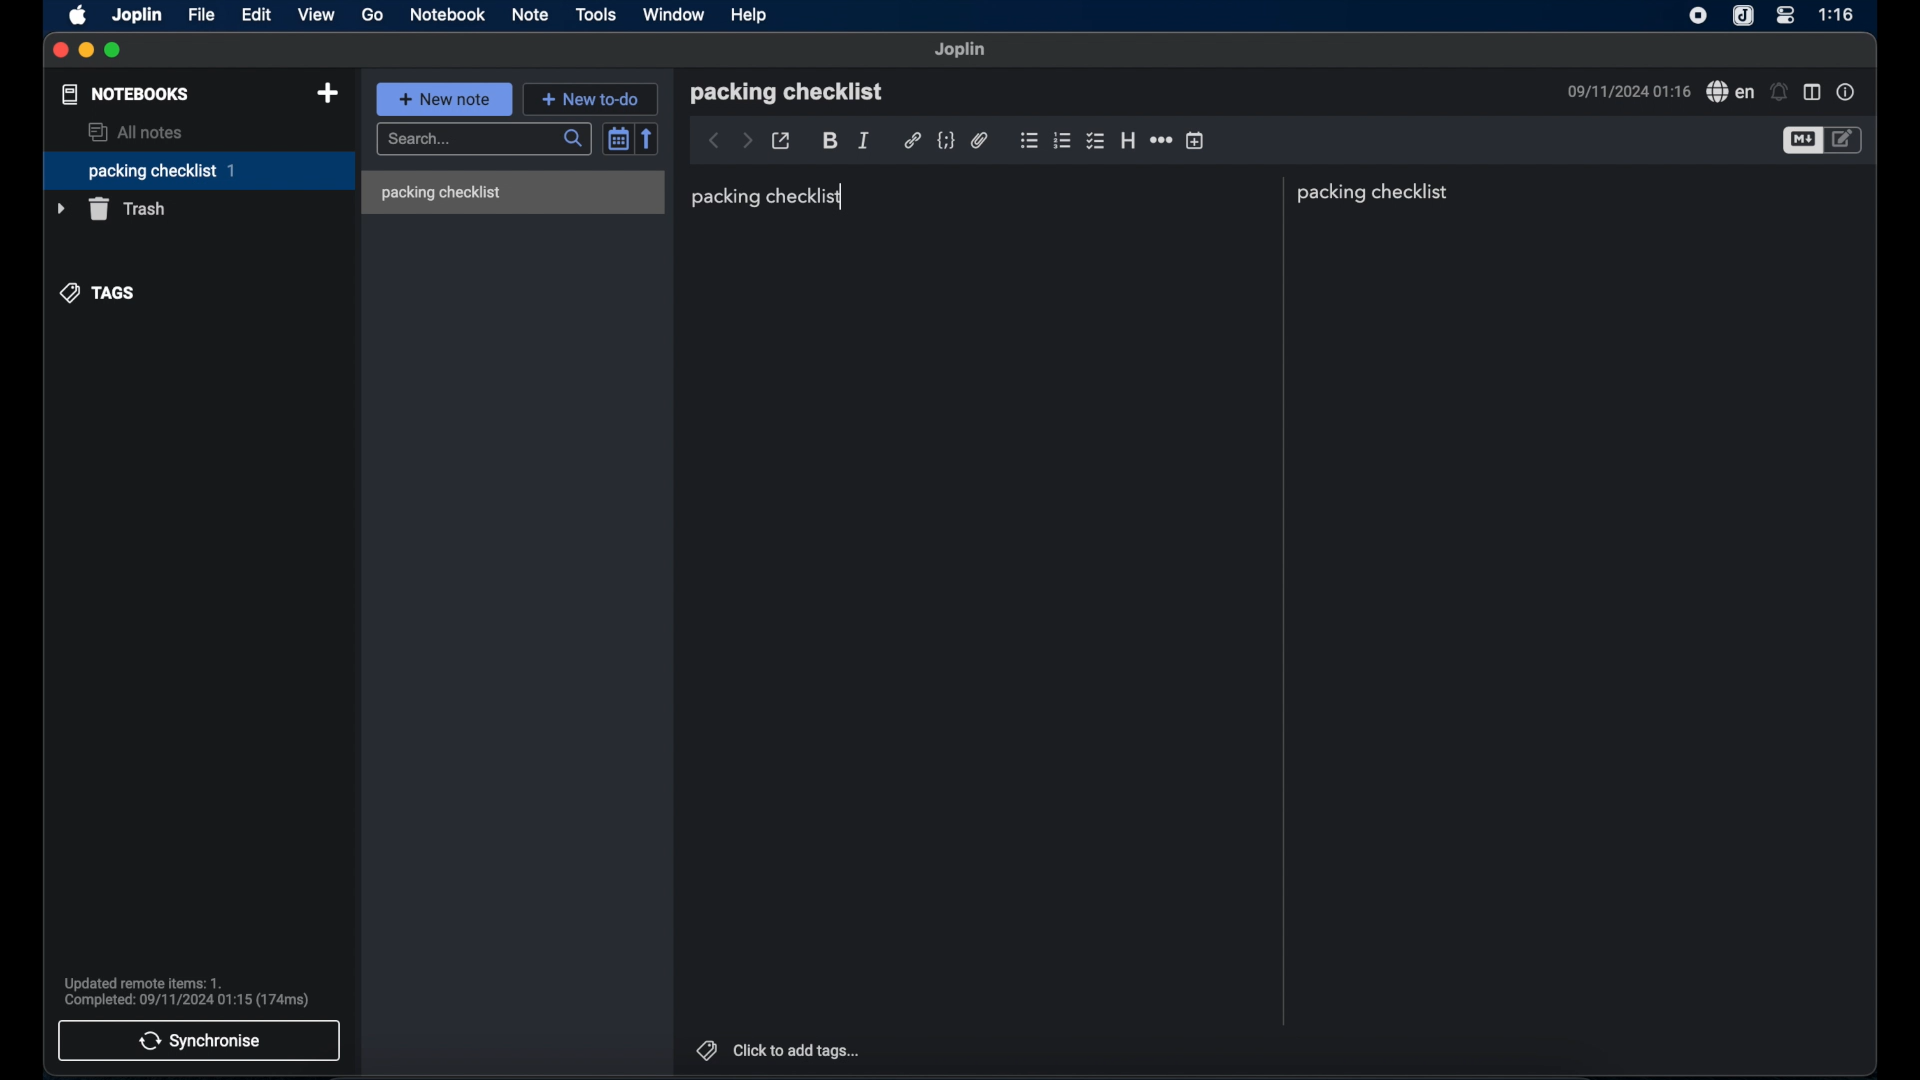  What do you see at coordinates (1845, 141) in the screenshot?
I see `toggle edito` at bounding box center [1845, 141].